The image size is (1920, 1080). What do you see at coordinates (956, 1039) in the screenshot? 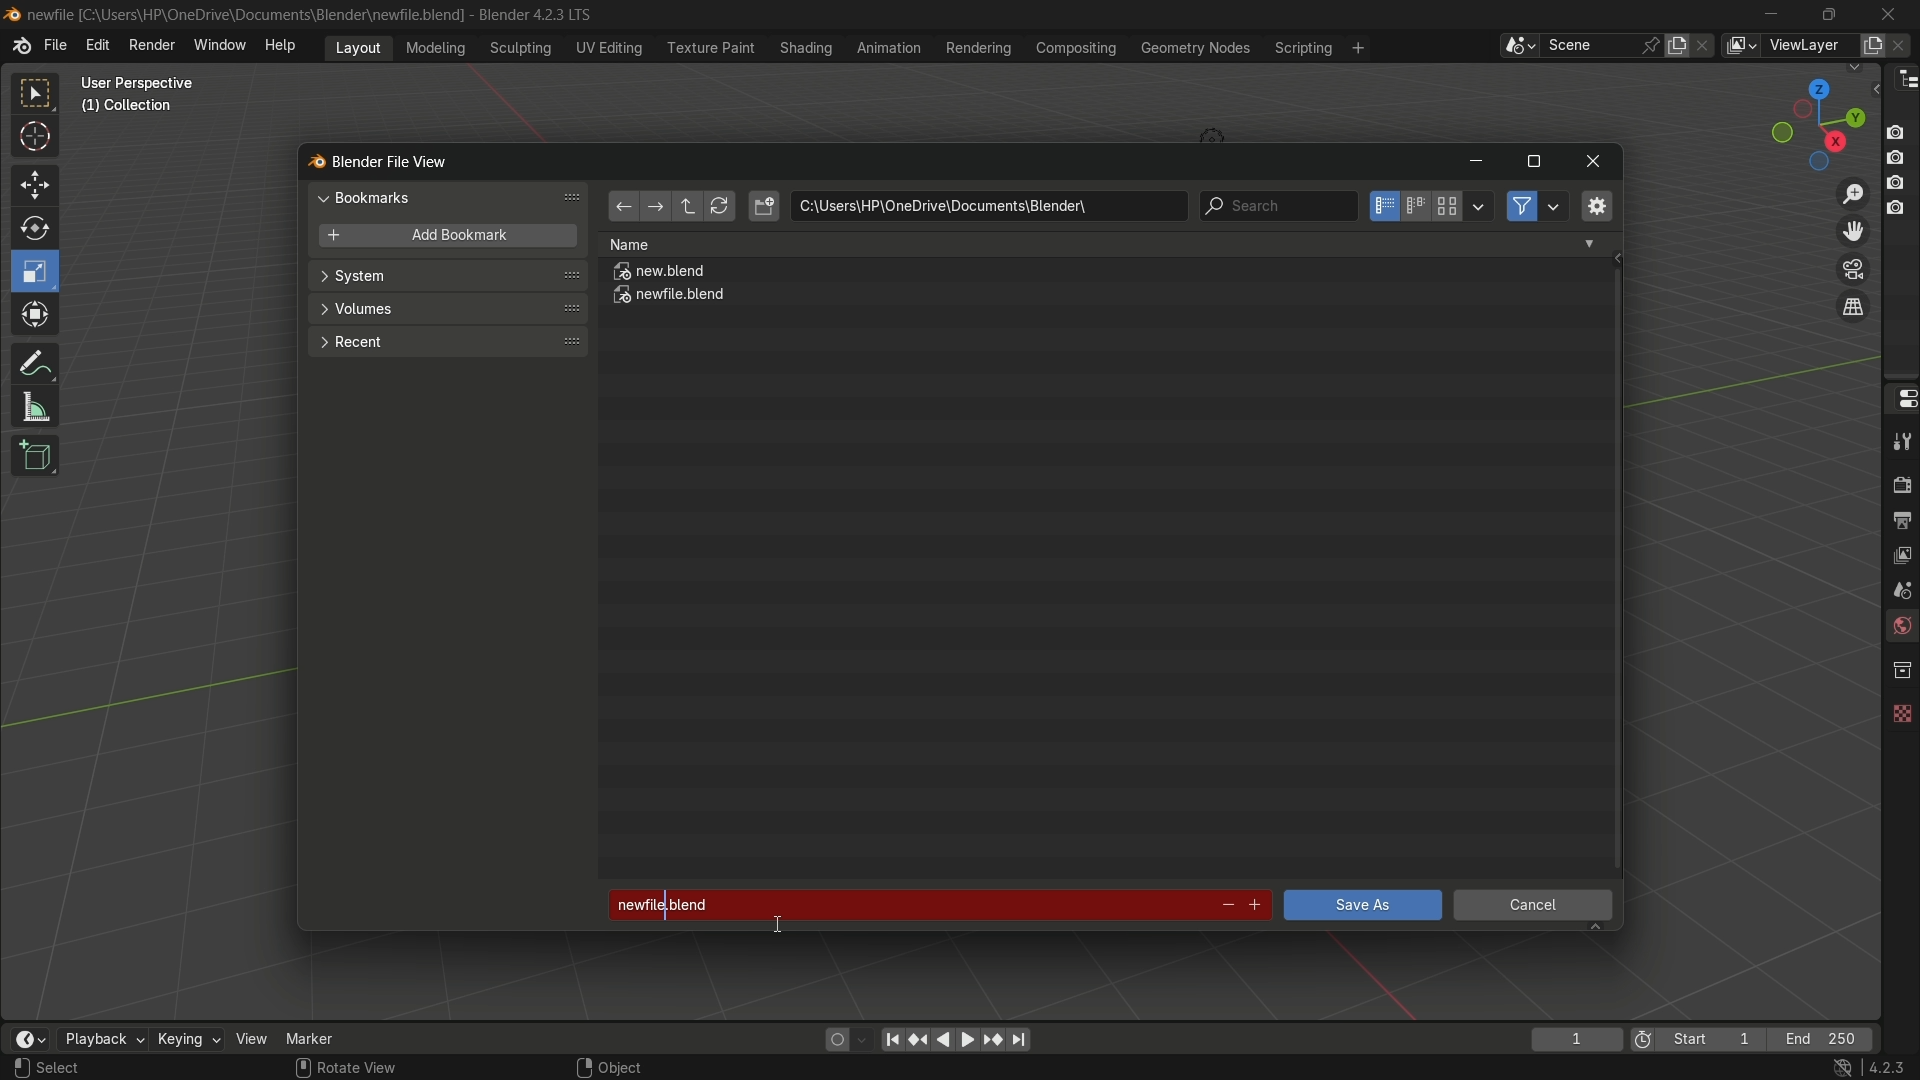
I see `play animation` at bounding box center [956, 1039].